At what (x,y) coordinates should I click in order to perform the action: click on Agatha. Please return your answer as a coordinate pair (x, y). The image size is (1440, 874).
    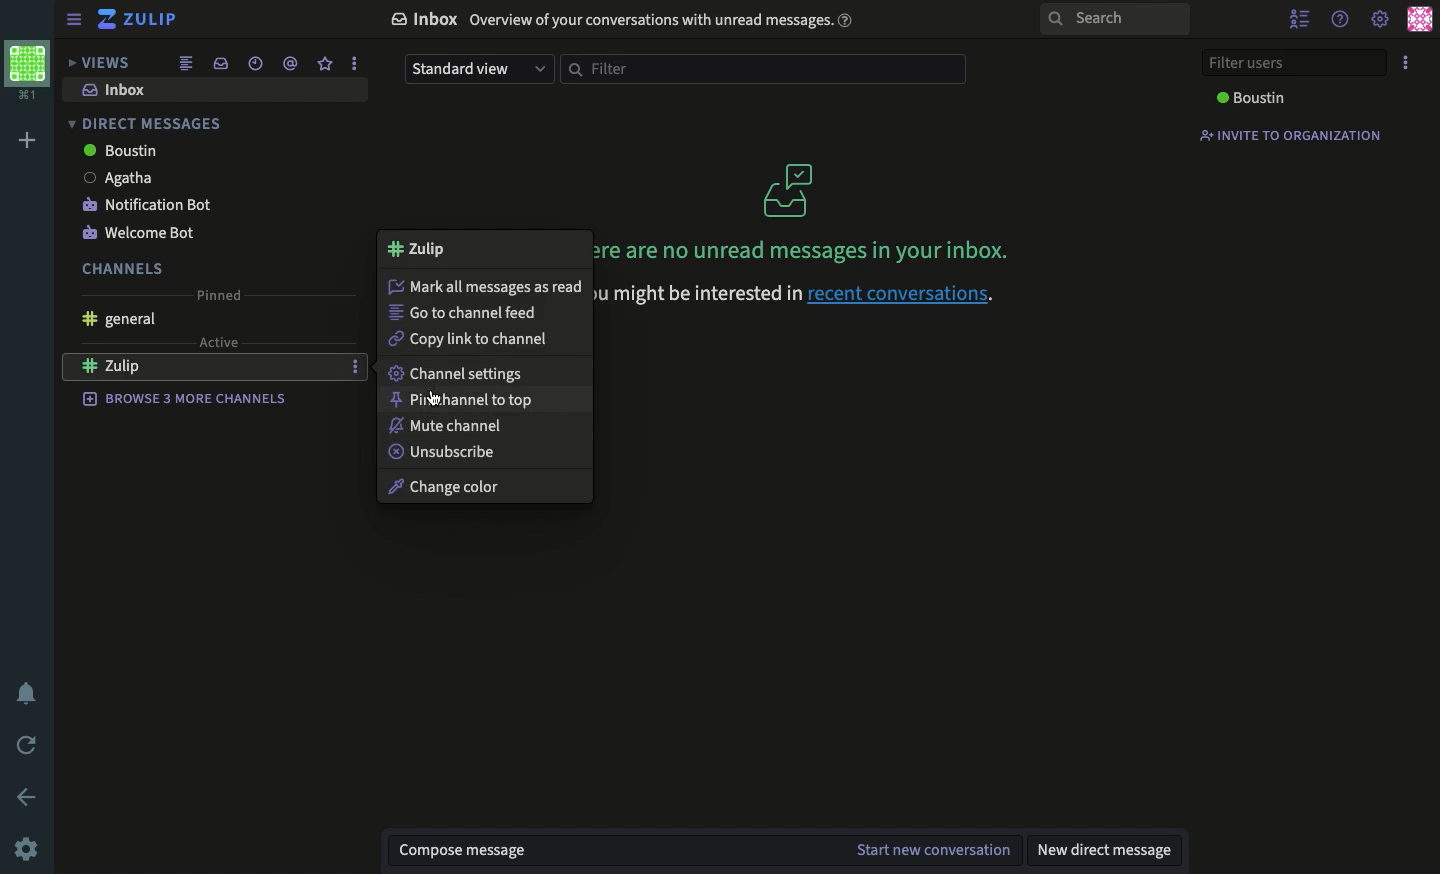
    Looking at the image, I should click on (117, 178).